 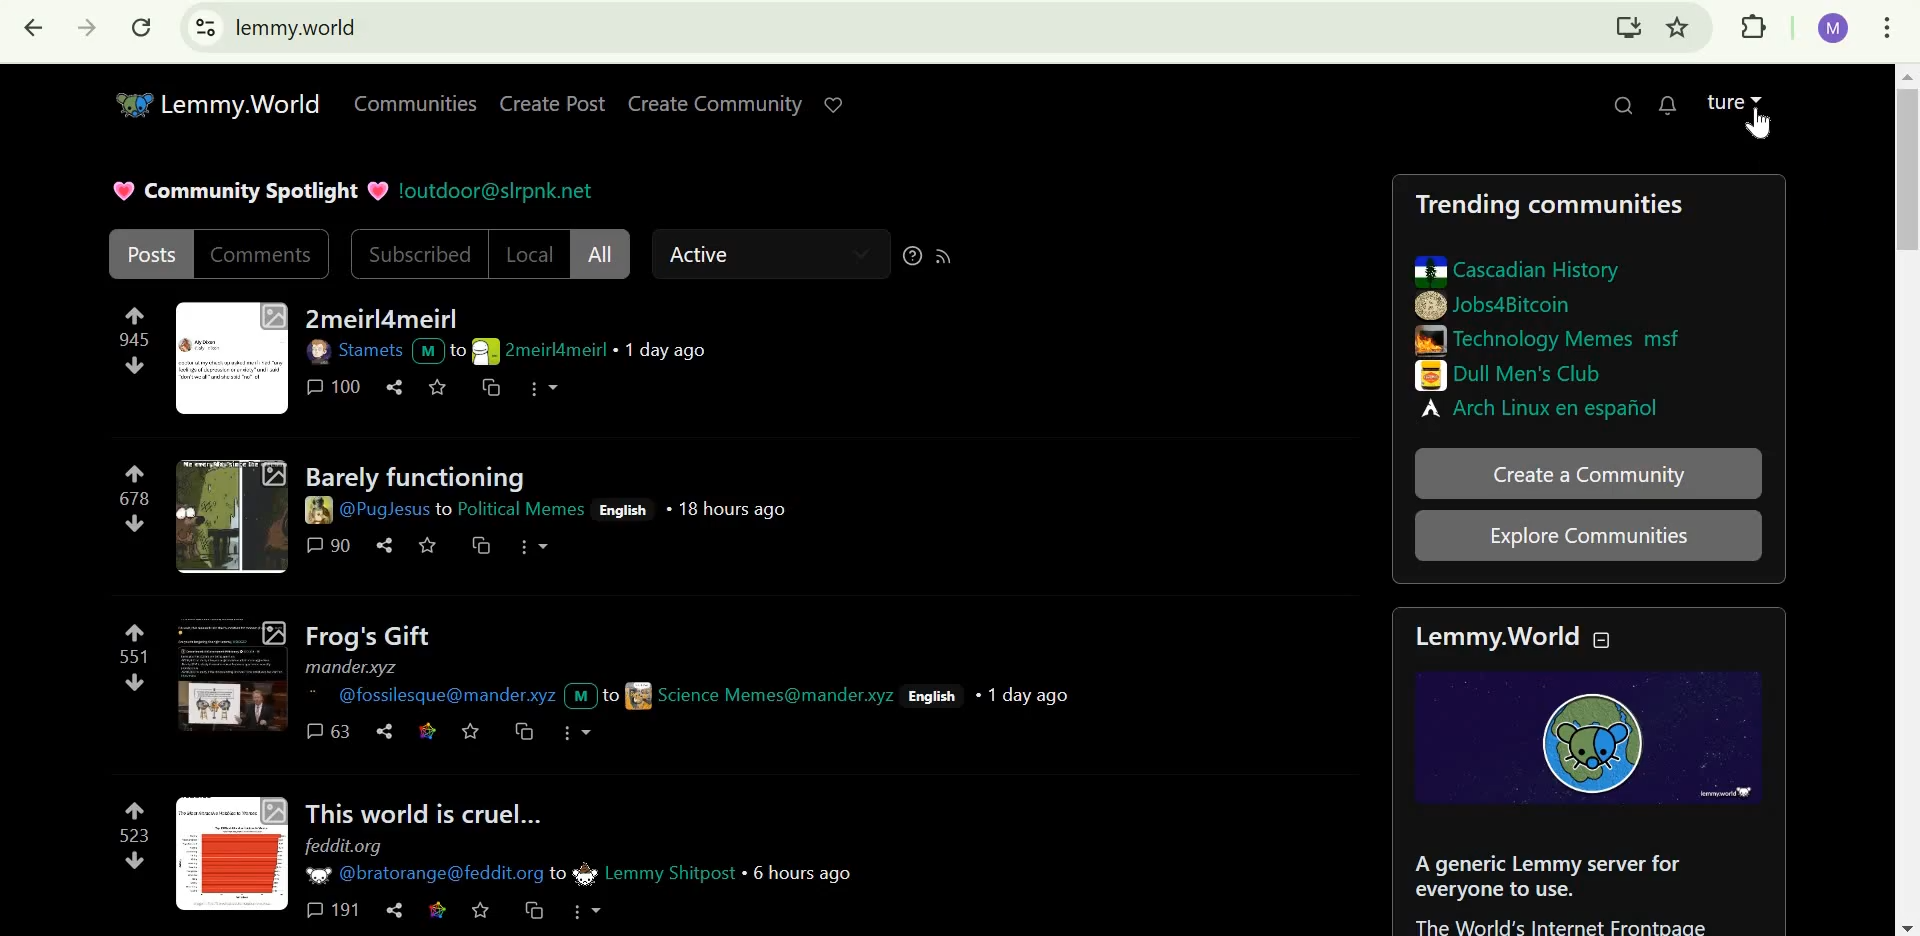 What do you see at coordinates (1670, 103) in the screenshot?
I see `0 unread messages` at bounding box center [1670, 103].